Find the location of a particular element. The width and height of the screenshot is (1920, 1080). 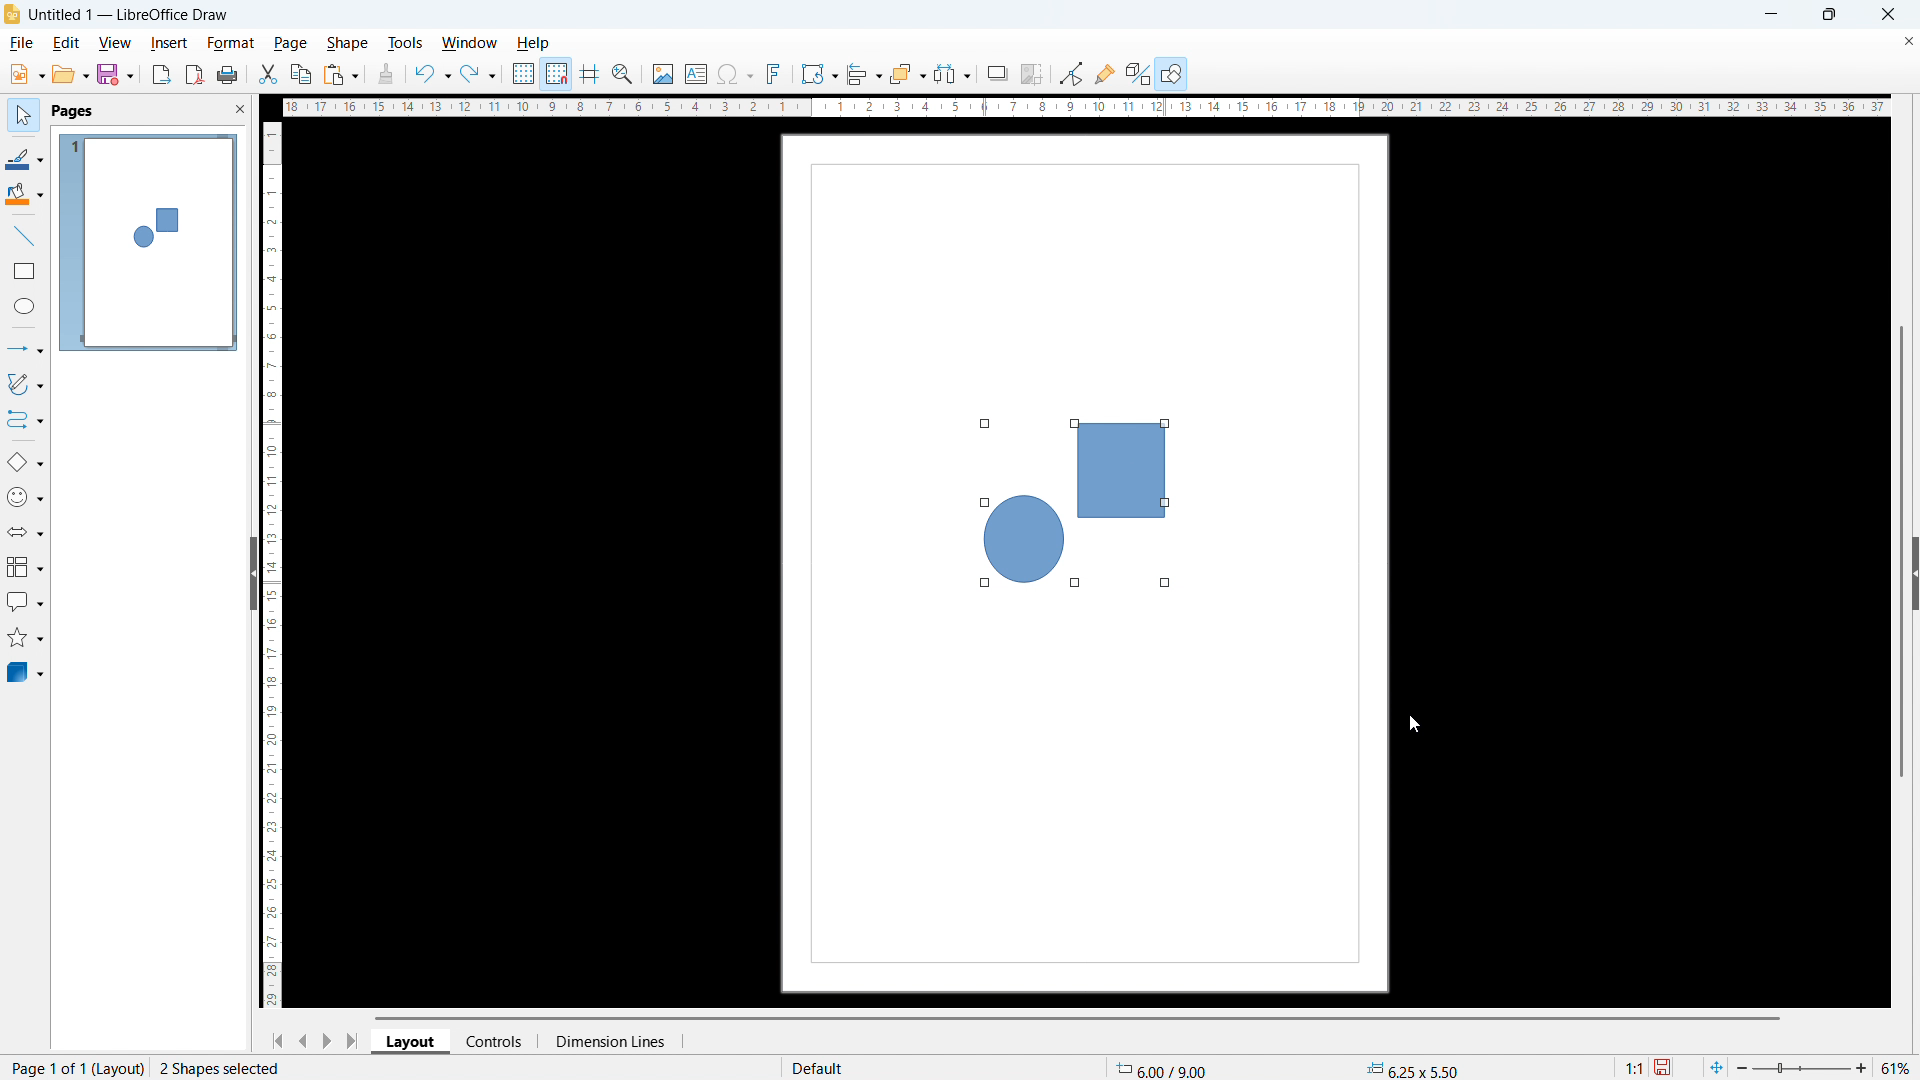

2 shapes selected is located at coordinates (224, 1067).